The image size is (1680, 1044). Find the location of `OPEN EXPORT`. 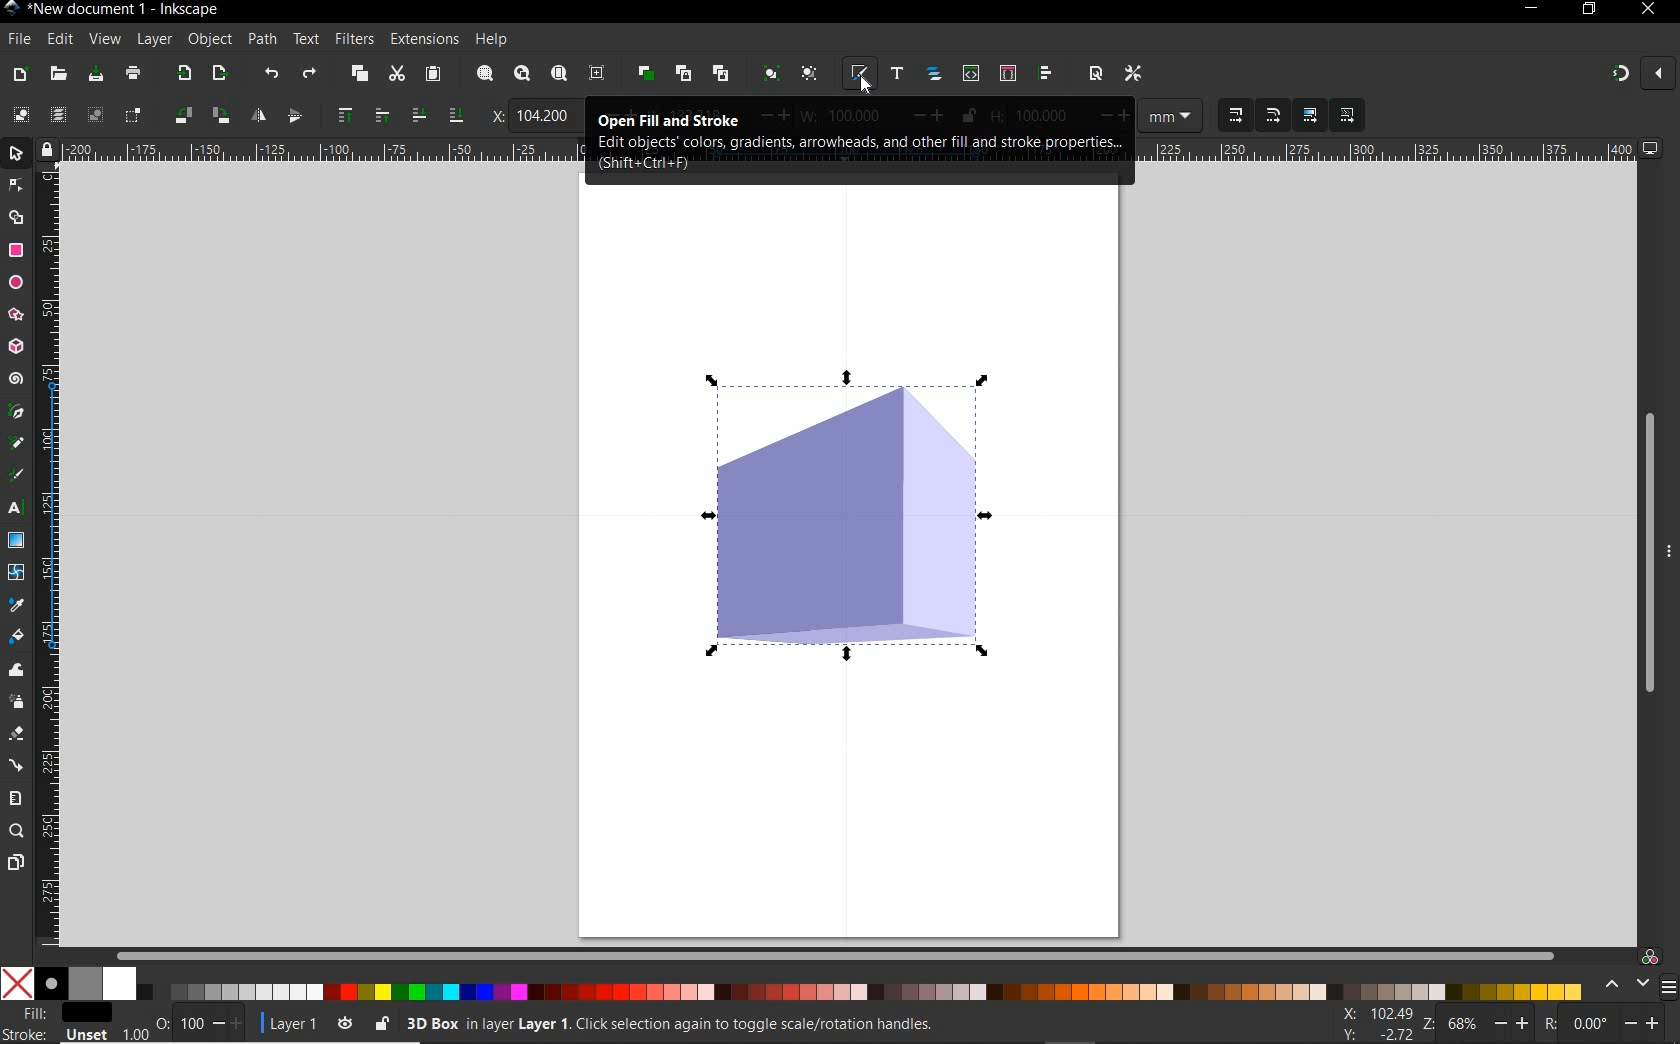

OPEN EXPORT is located at coordinates (220, 76).